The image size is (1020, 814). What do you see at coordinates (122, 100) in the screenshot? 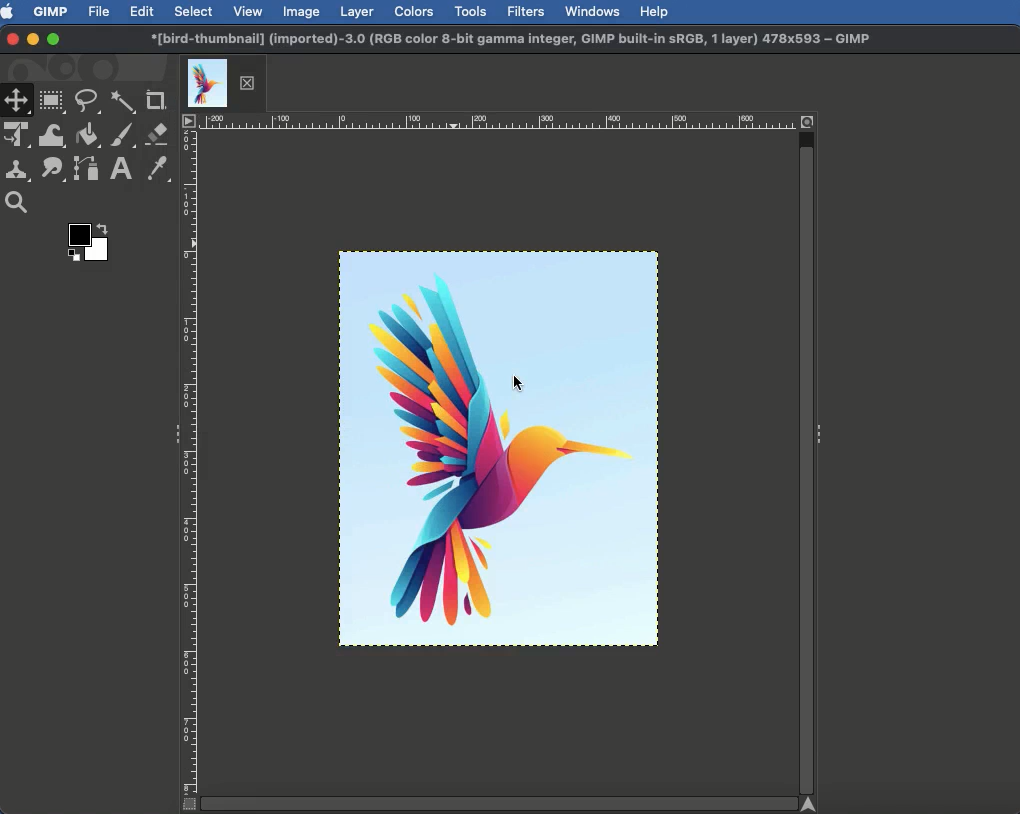
I see `Fuzzy selector` at bounding box center [122, 100].